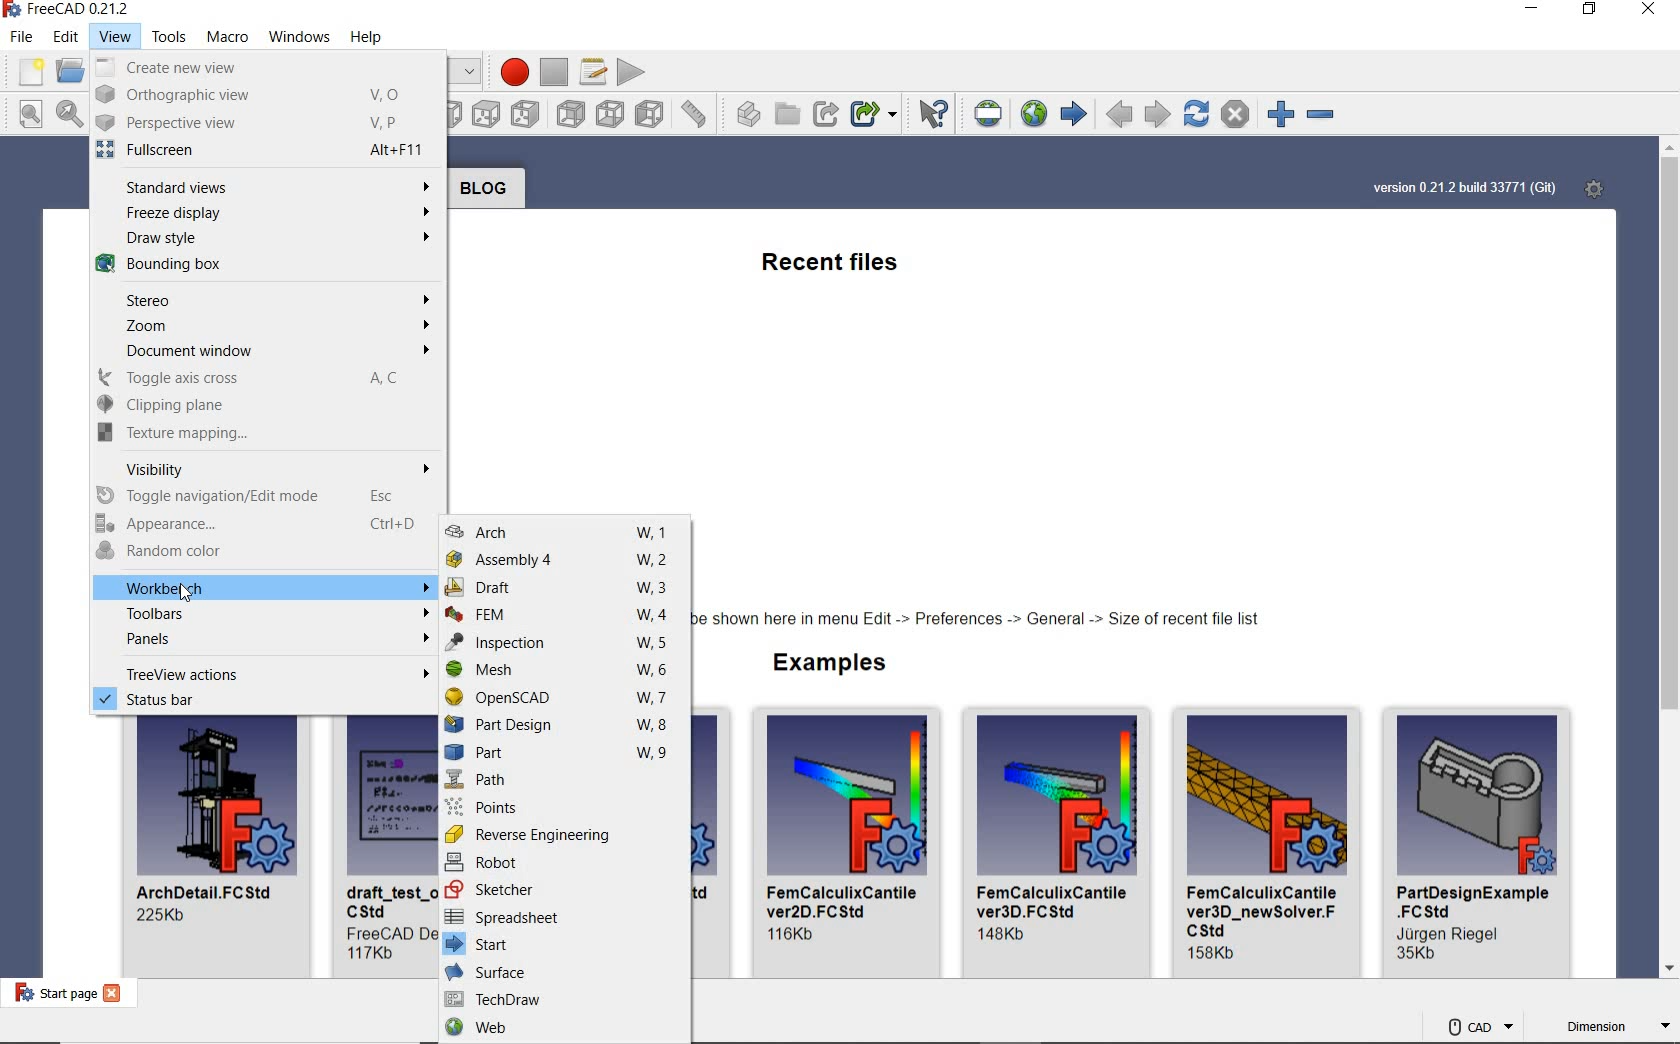  What do you see at coordinates (266, 327) in the screenshot?
I see `zoom` at bounding box center [266, 327].